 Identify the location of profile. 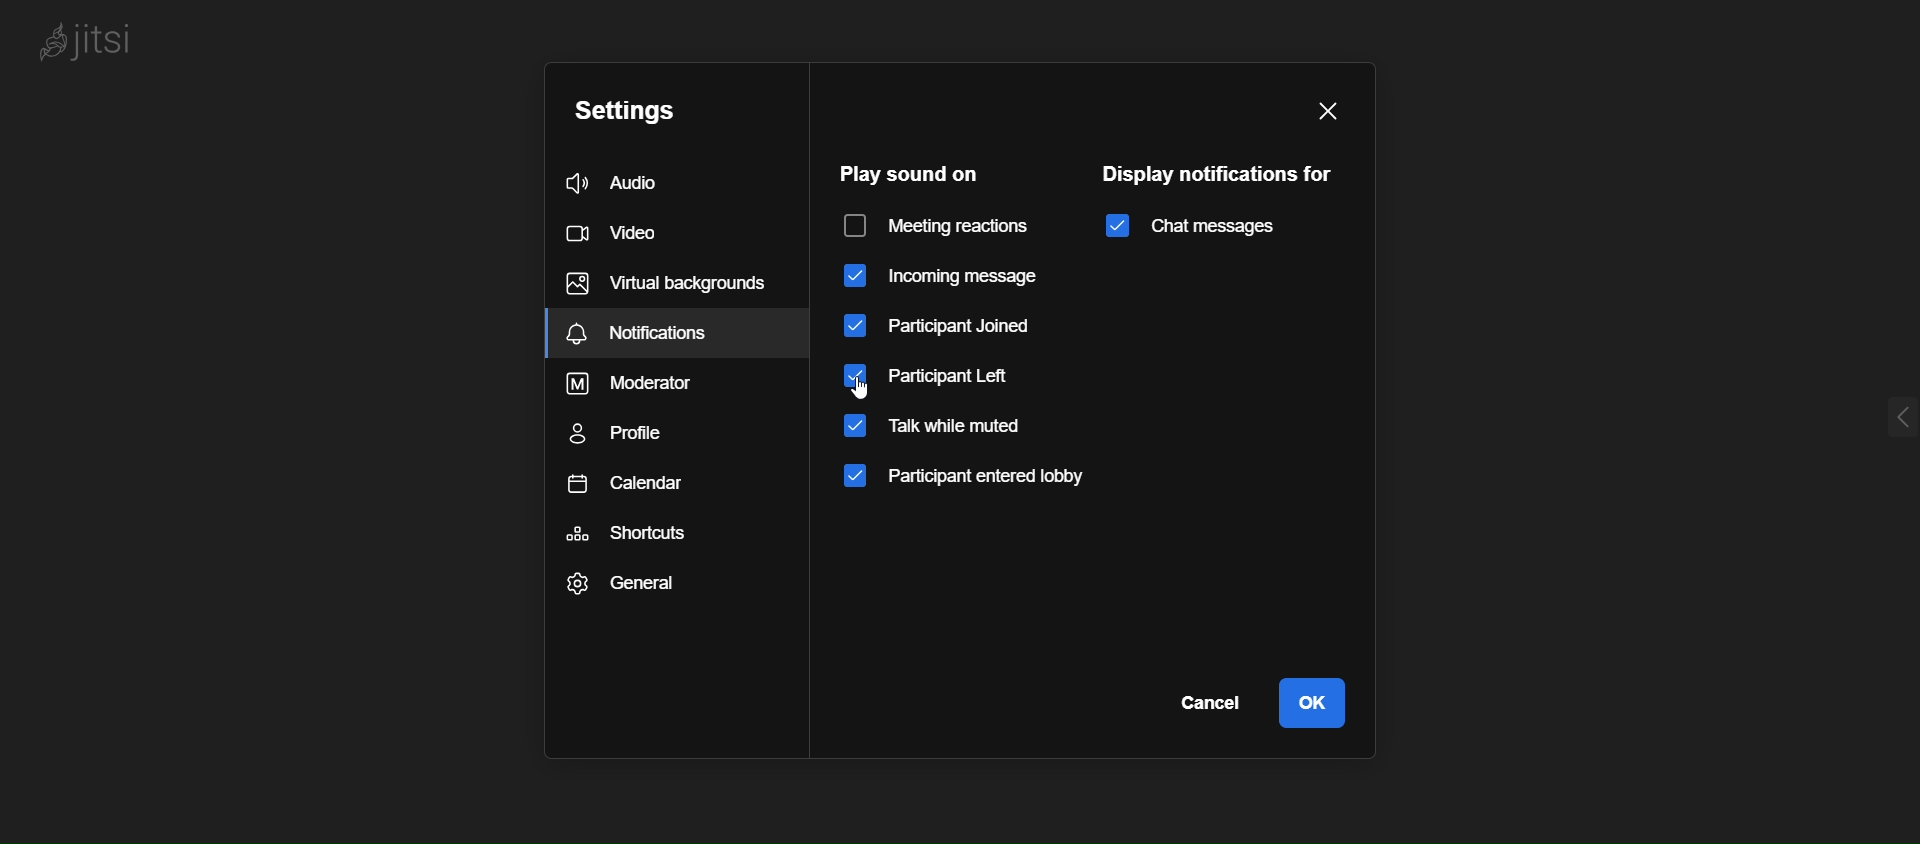
(625, 433).